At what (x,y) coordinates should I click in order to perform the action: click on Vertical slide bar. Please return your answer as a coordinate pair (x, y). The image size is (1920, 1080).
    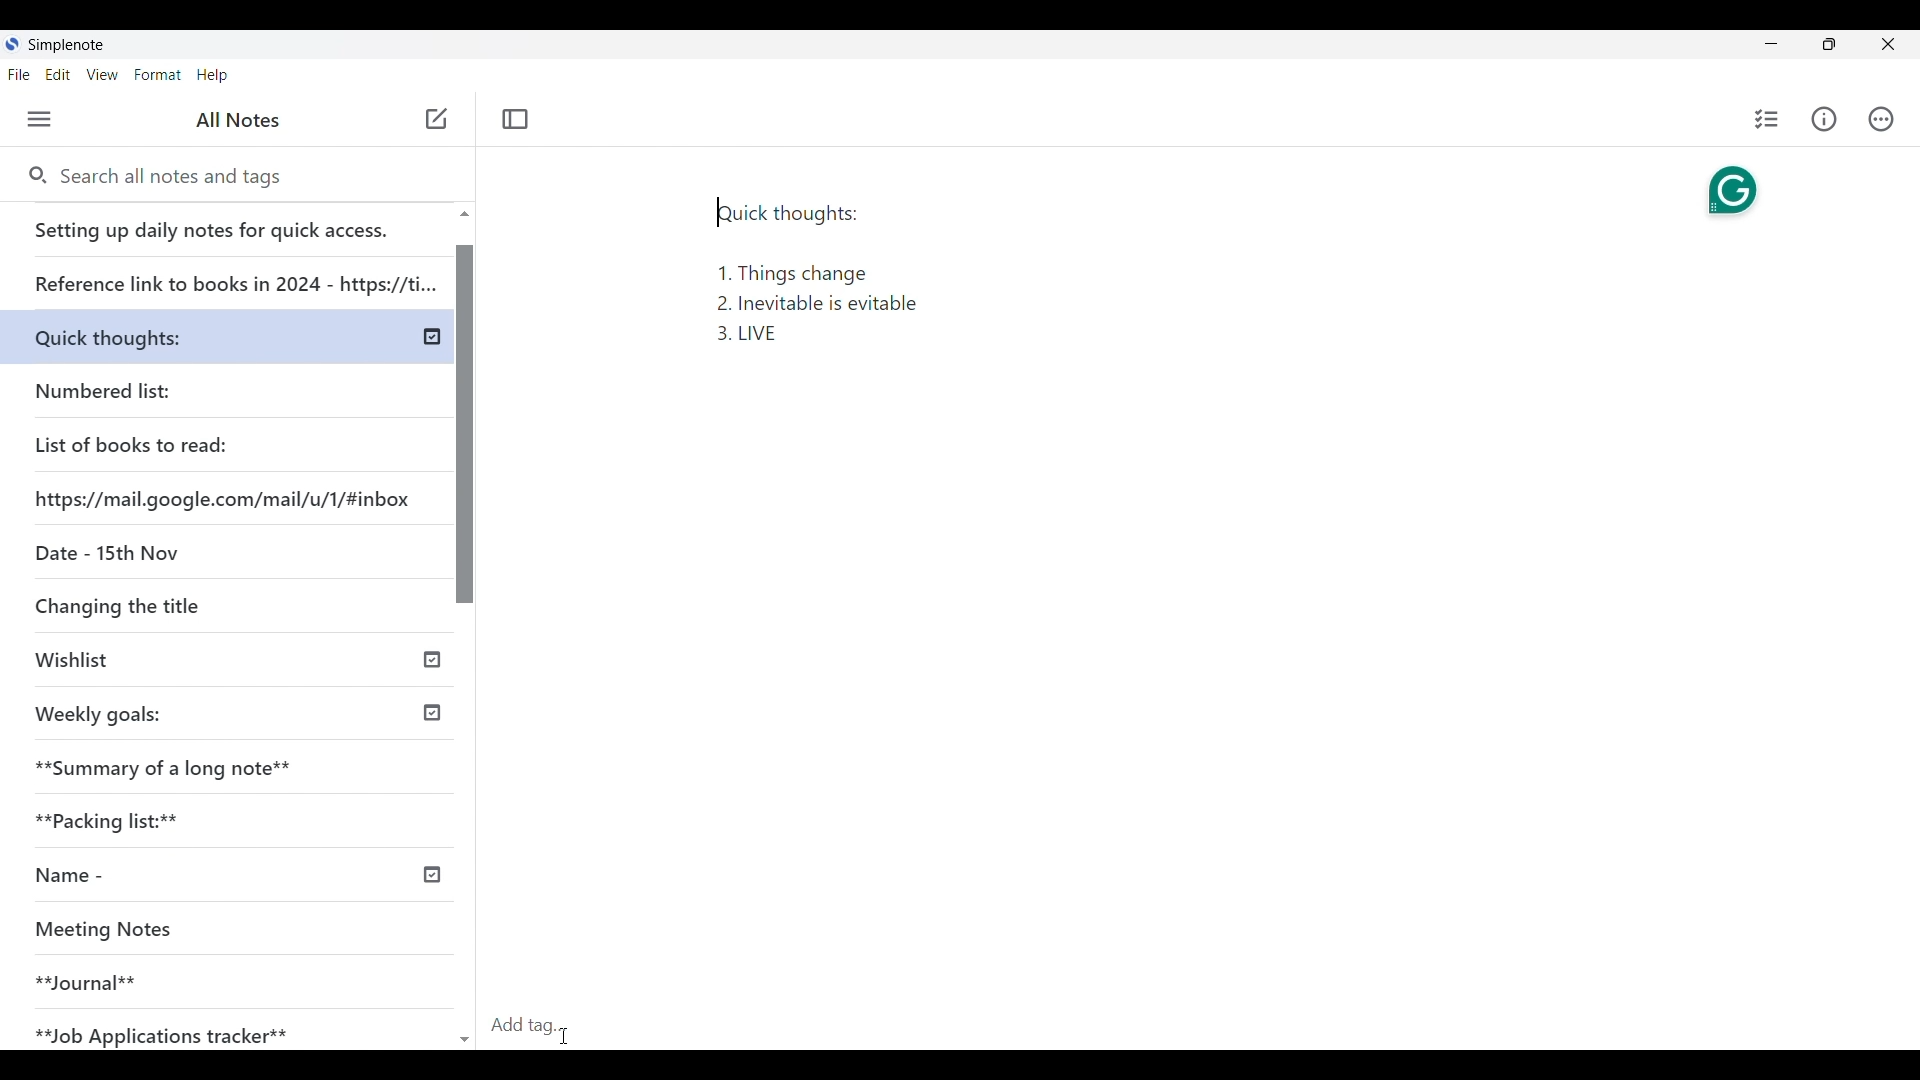
    Looking at the image, I should click on (467, 636).